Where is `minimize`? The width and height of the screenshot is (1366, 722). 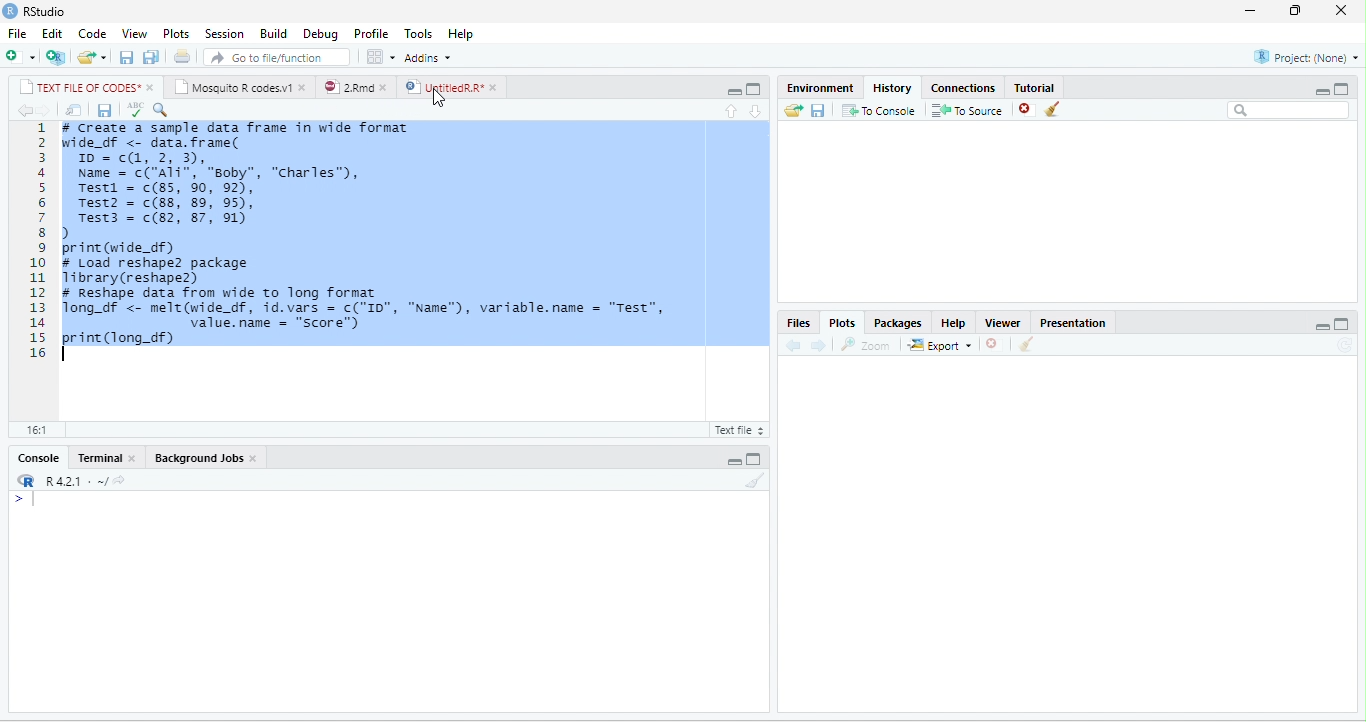 minimize is located at coordinates (734, 92).